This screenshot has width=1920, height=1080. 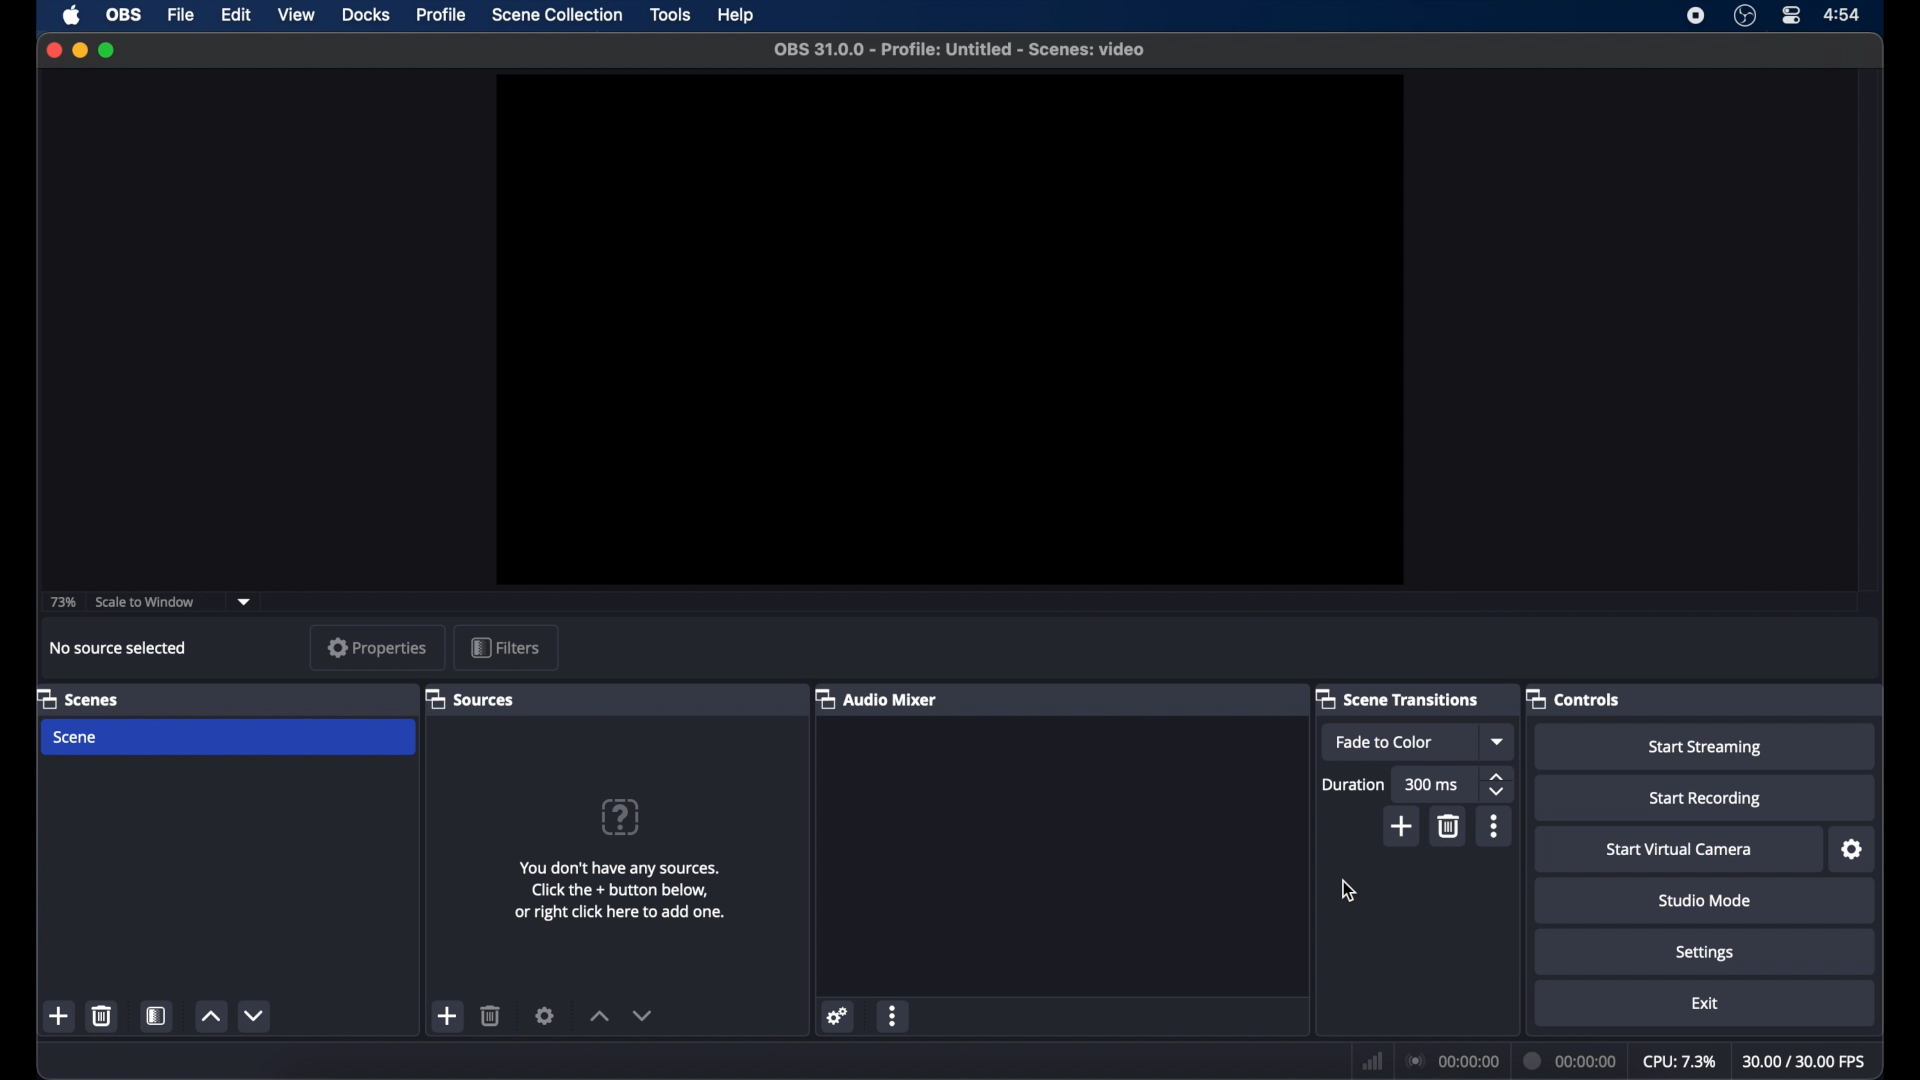 What do you see at coordinates (377, 647) in the screenshot?
I see `properties` at bounding box center [377, 647].